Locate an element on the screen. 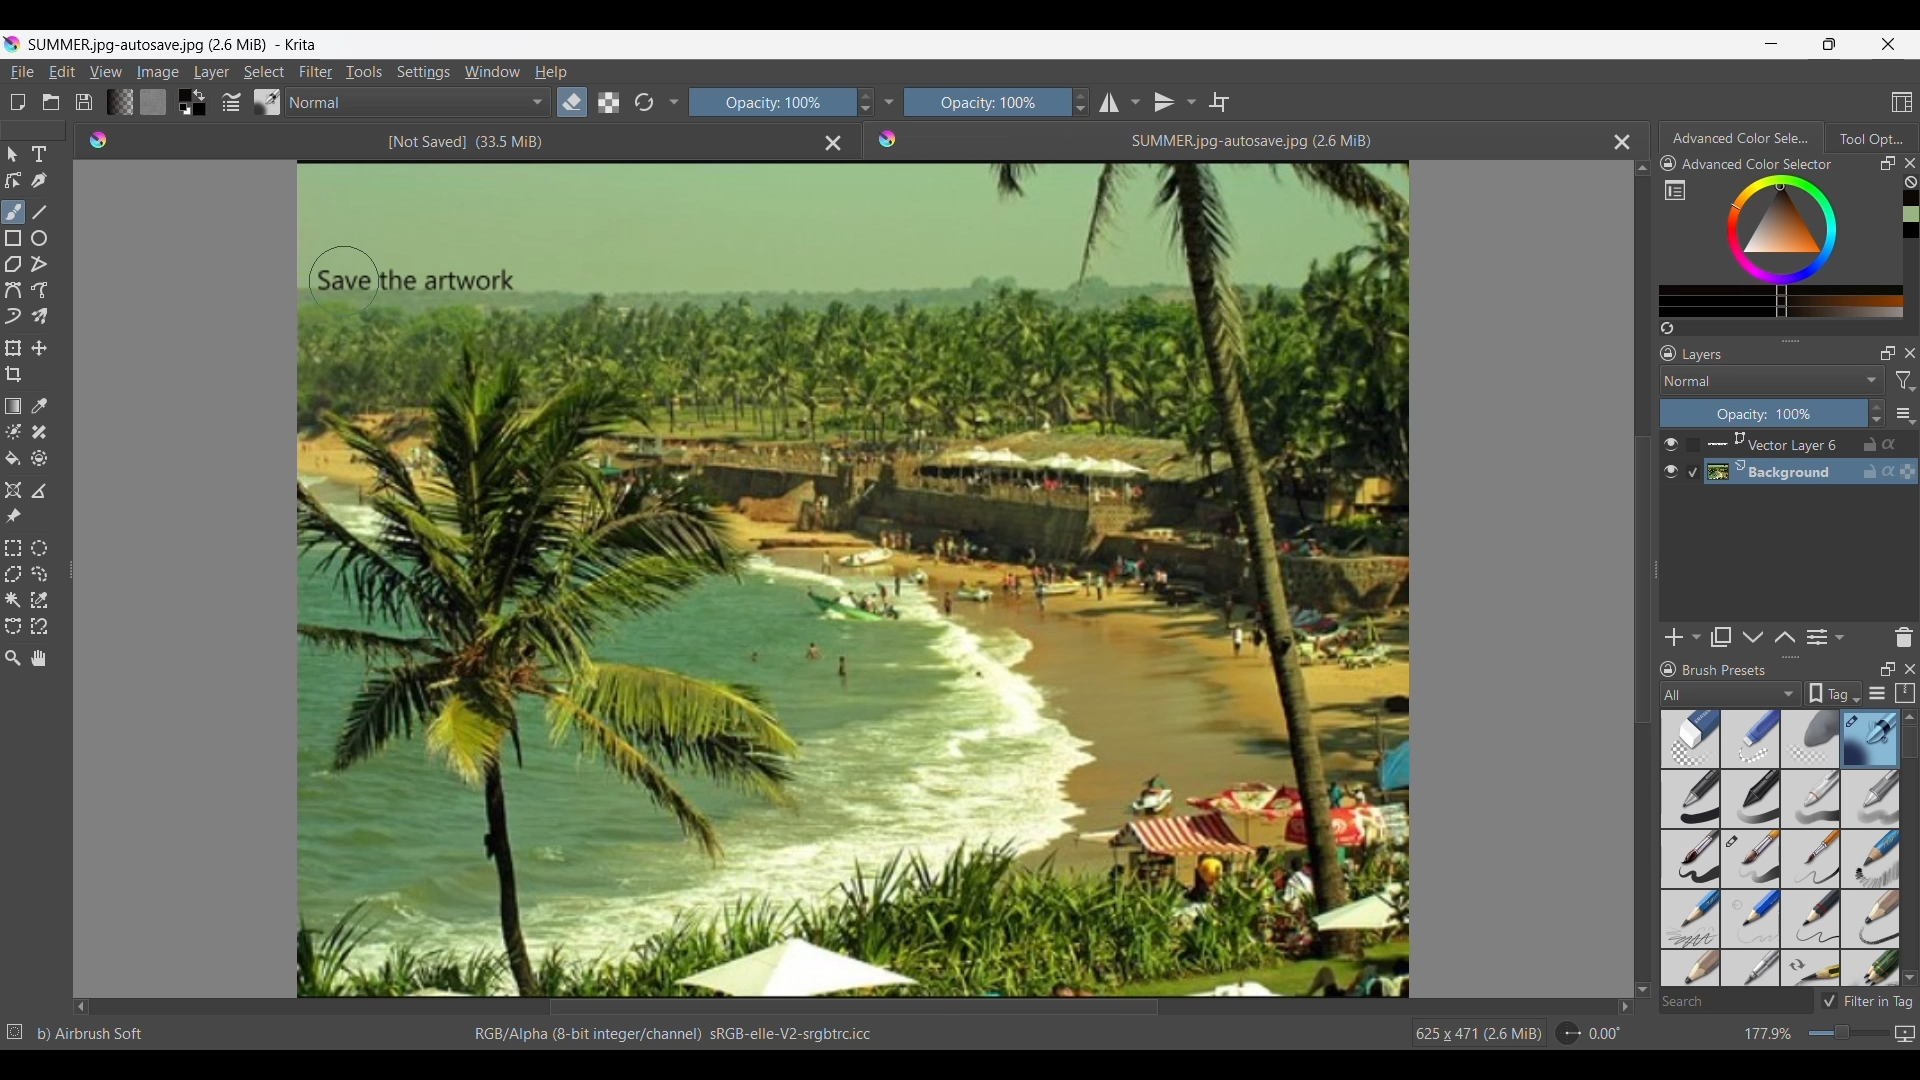  File is located at coordinates (21, 72).